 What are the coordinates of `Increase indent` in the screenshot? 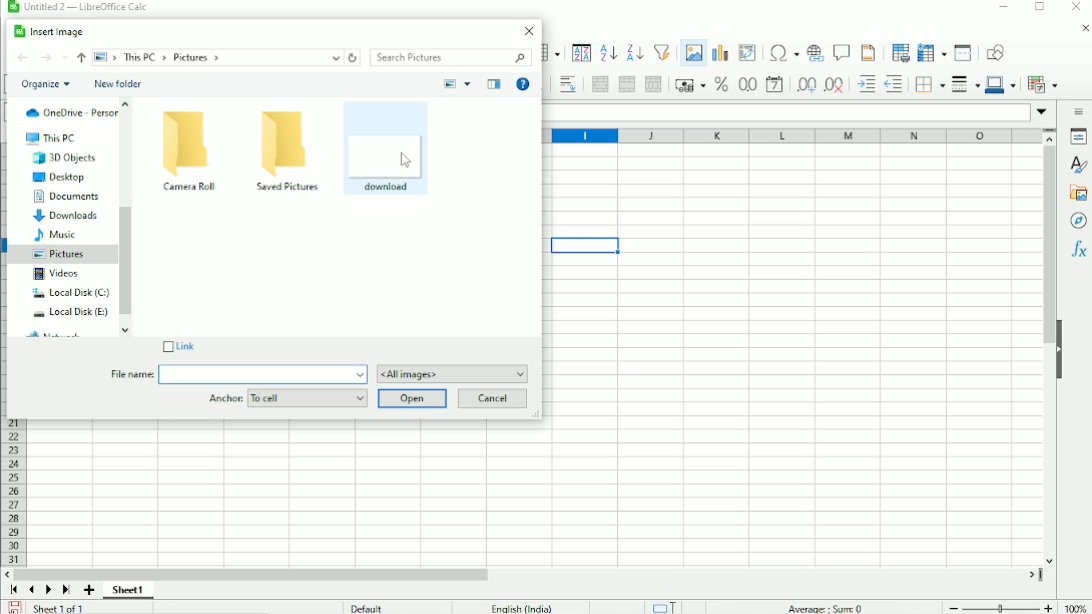 It's located at (862, 85).